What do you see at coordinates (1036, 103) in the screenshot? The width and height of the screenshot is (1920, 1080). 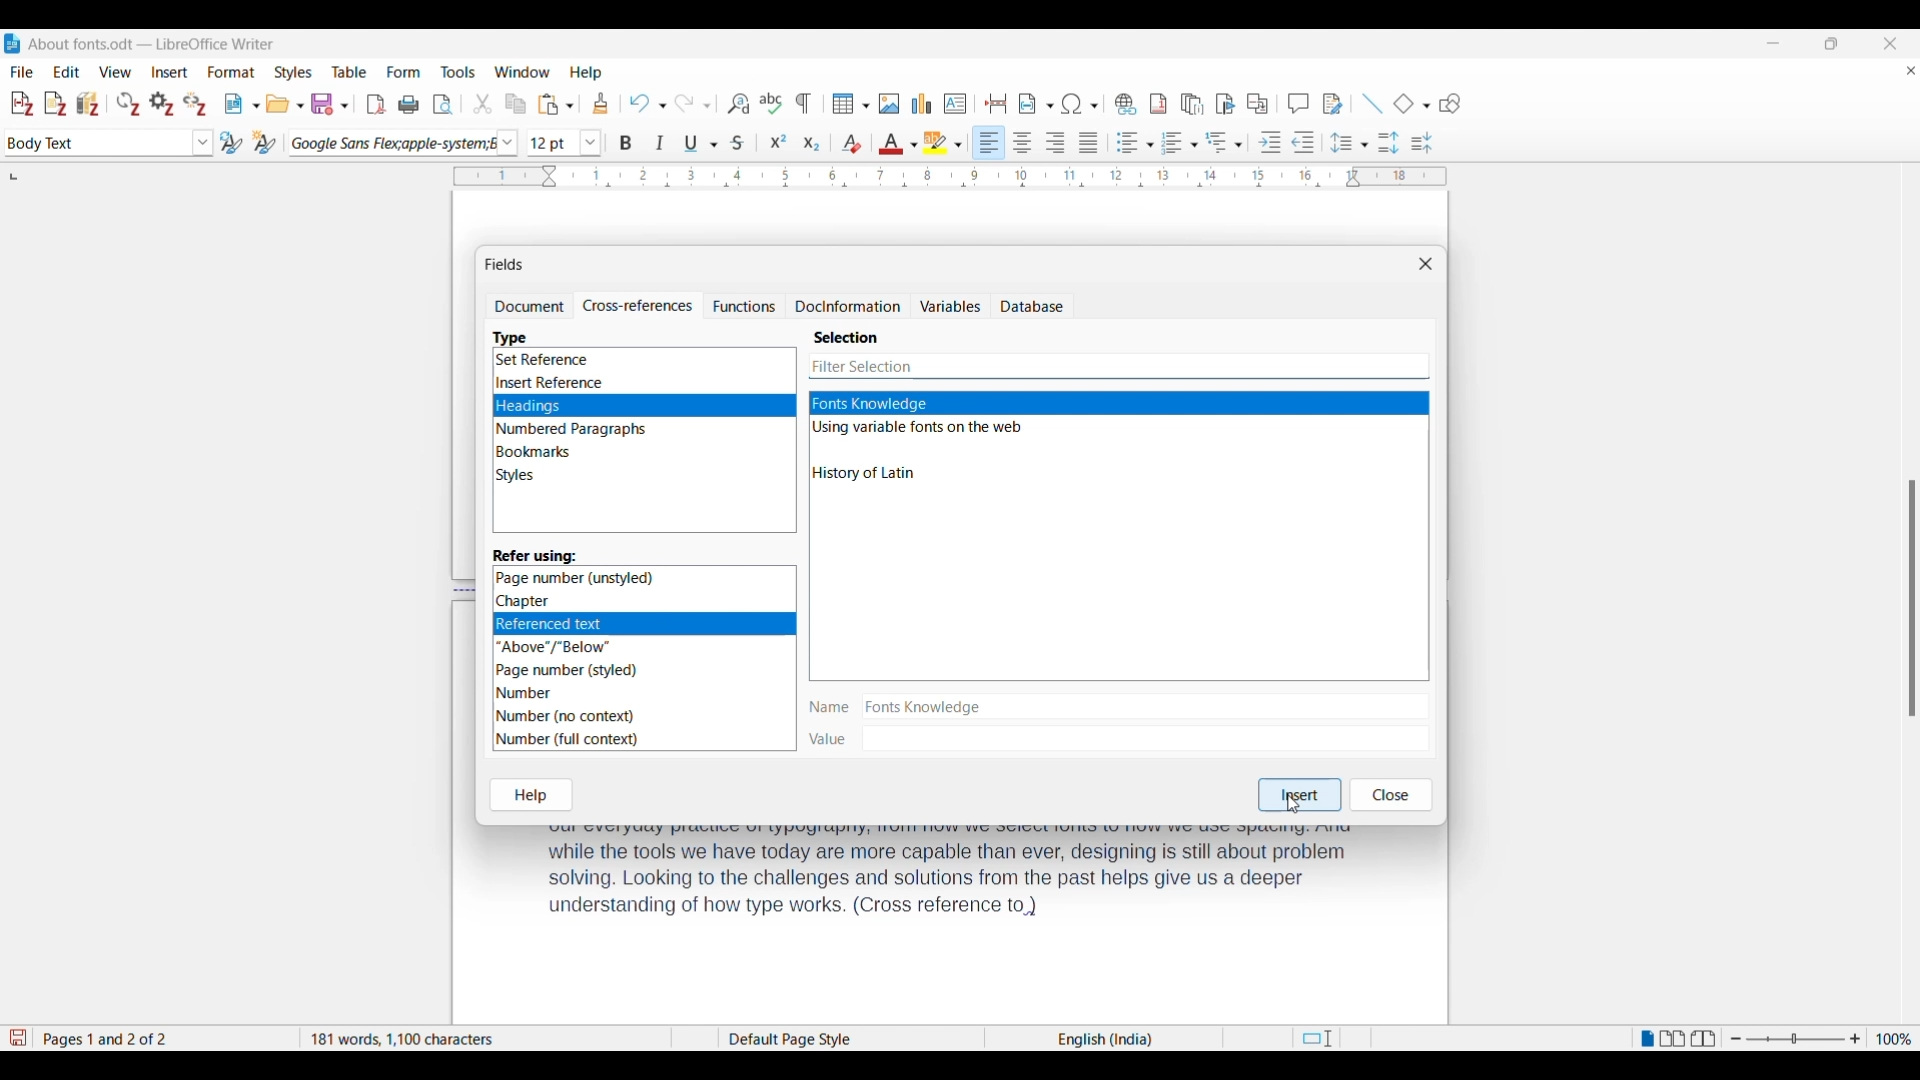 I see `Insert field options` at bounding box center [1036, 103].